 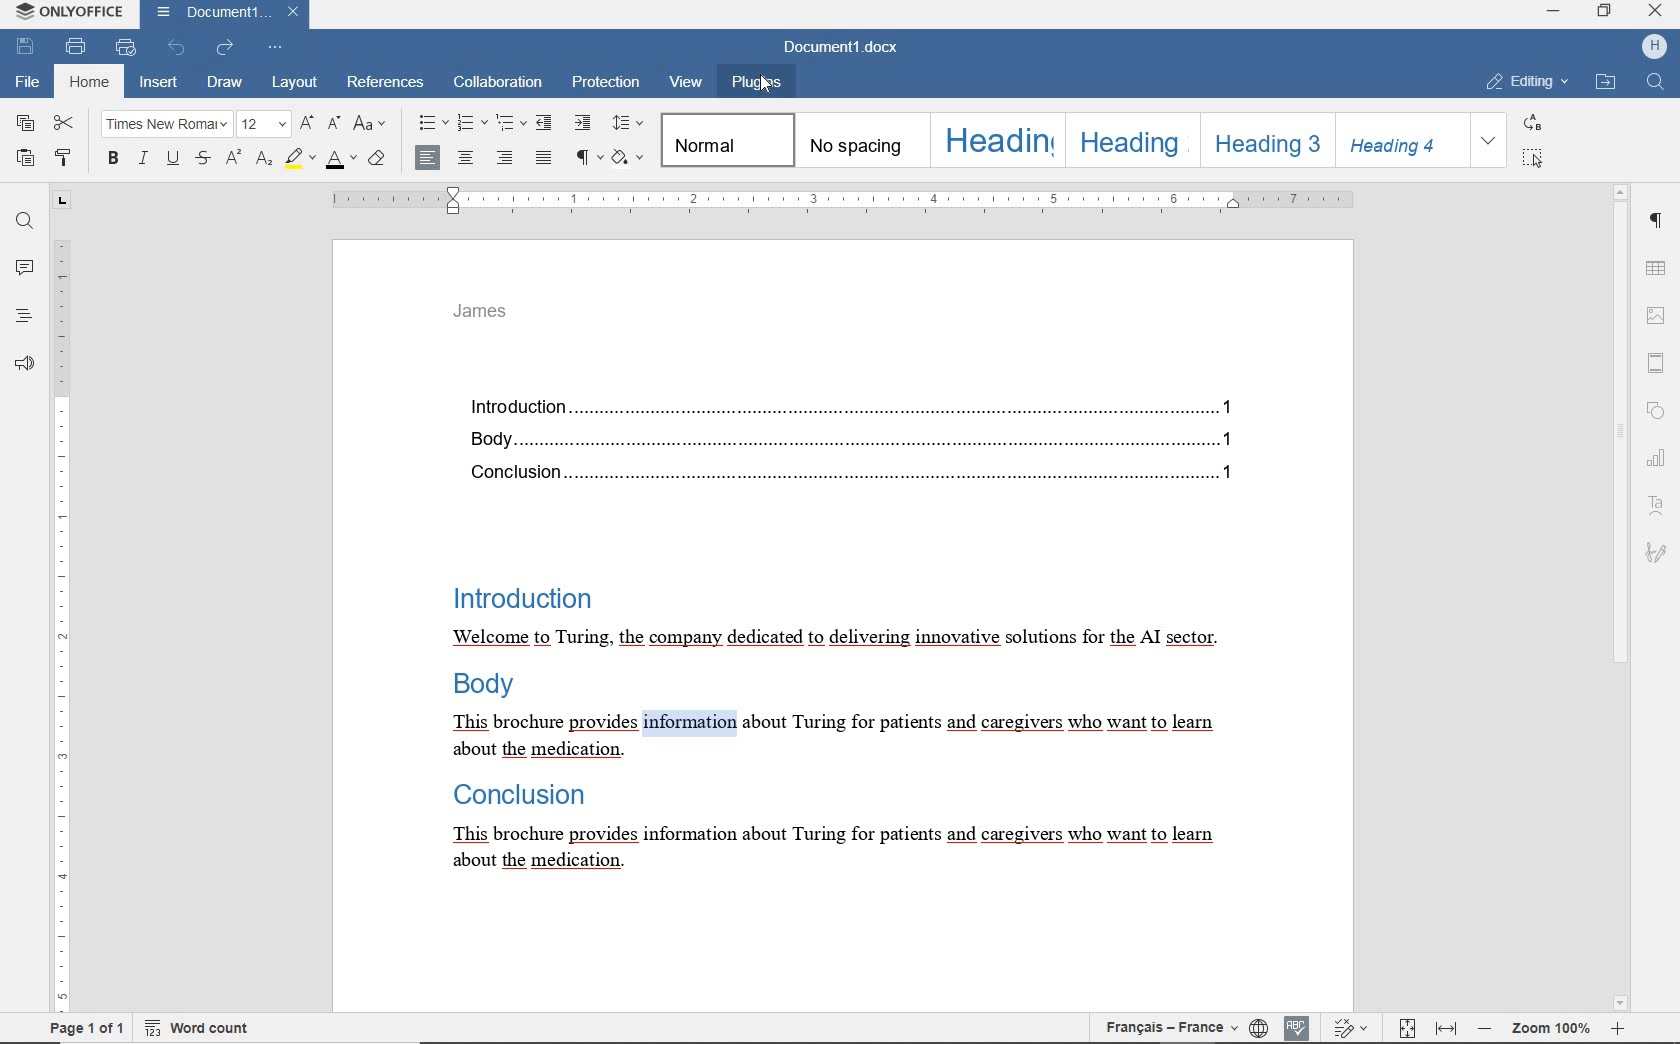 What do you see at coordinates (232, 157) in the screenshot?
I see `SUPERSCRIPT` at bounding box center [232, 157].